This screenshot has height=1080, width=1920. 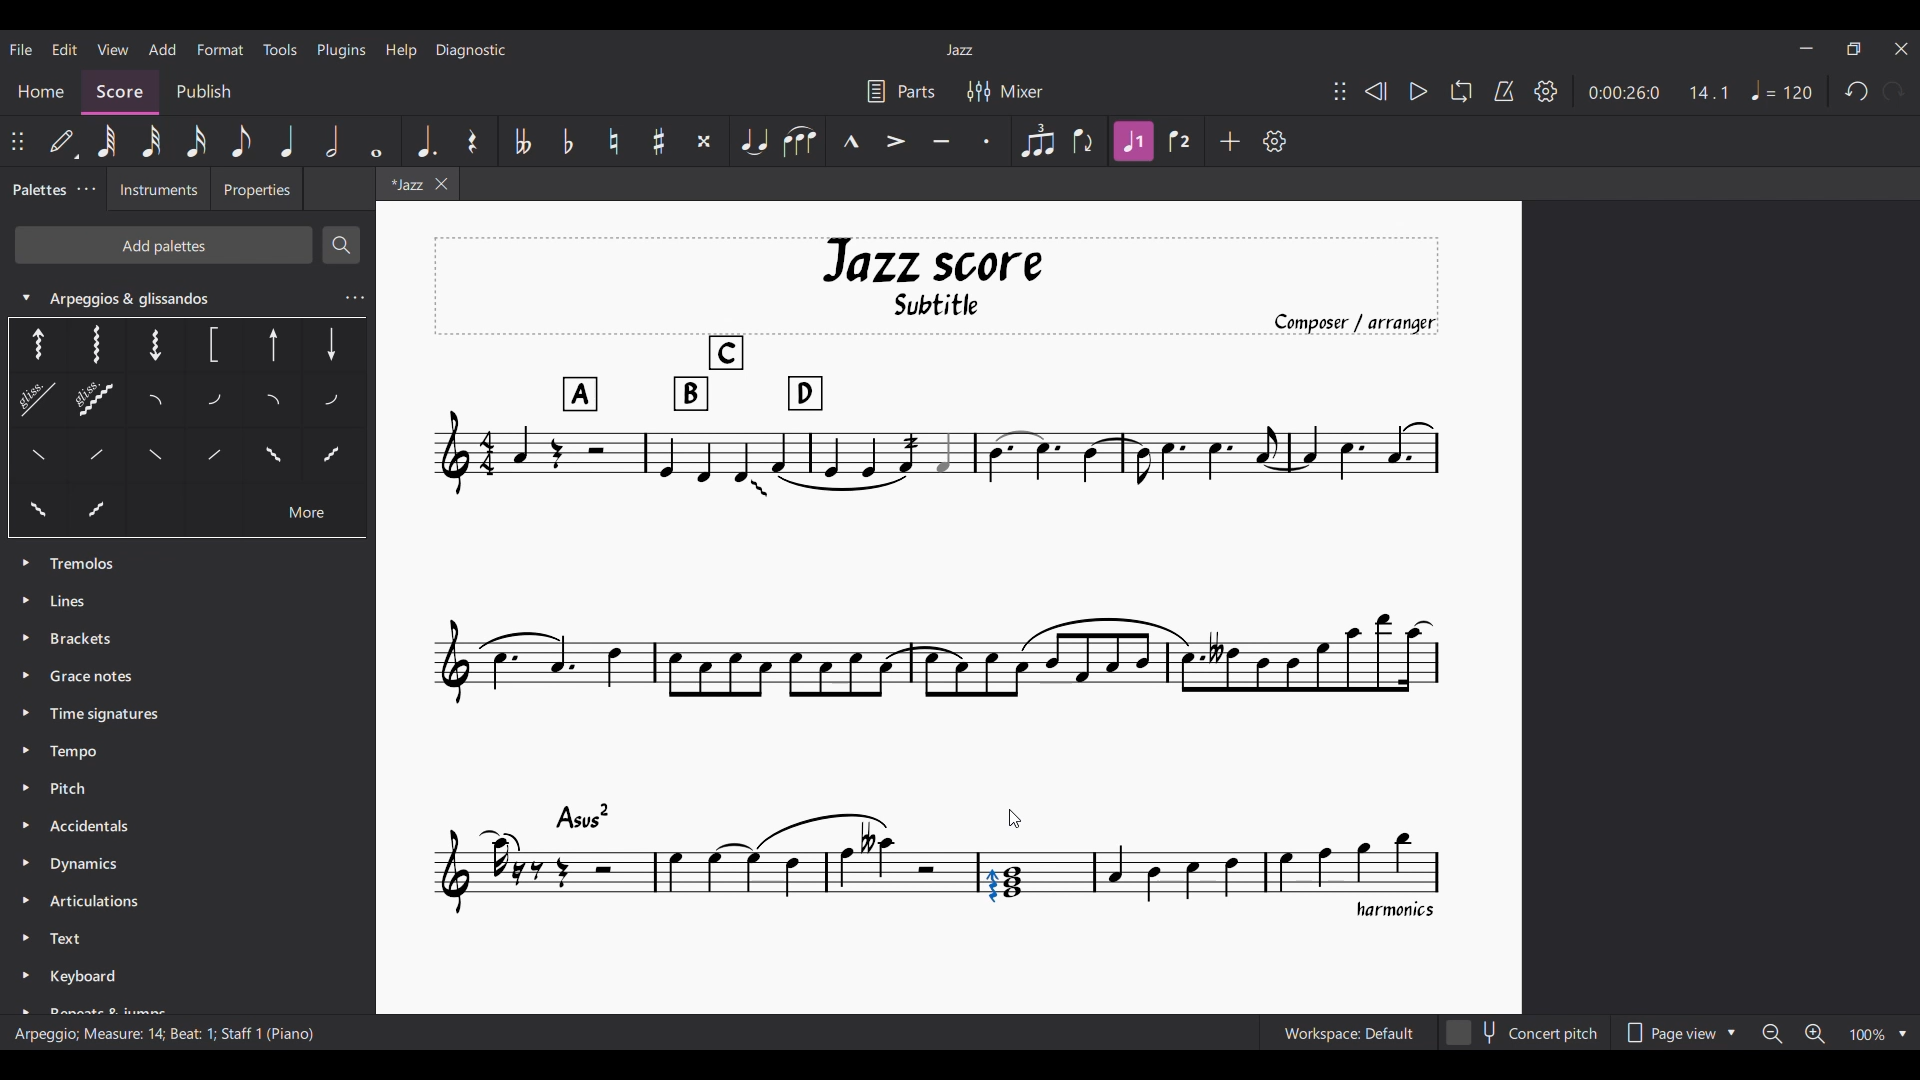 I want to click on Indicates addition, so click(x=1025, y=834).